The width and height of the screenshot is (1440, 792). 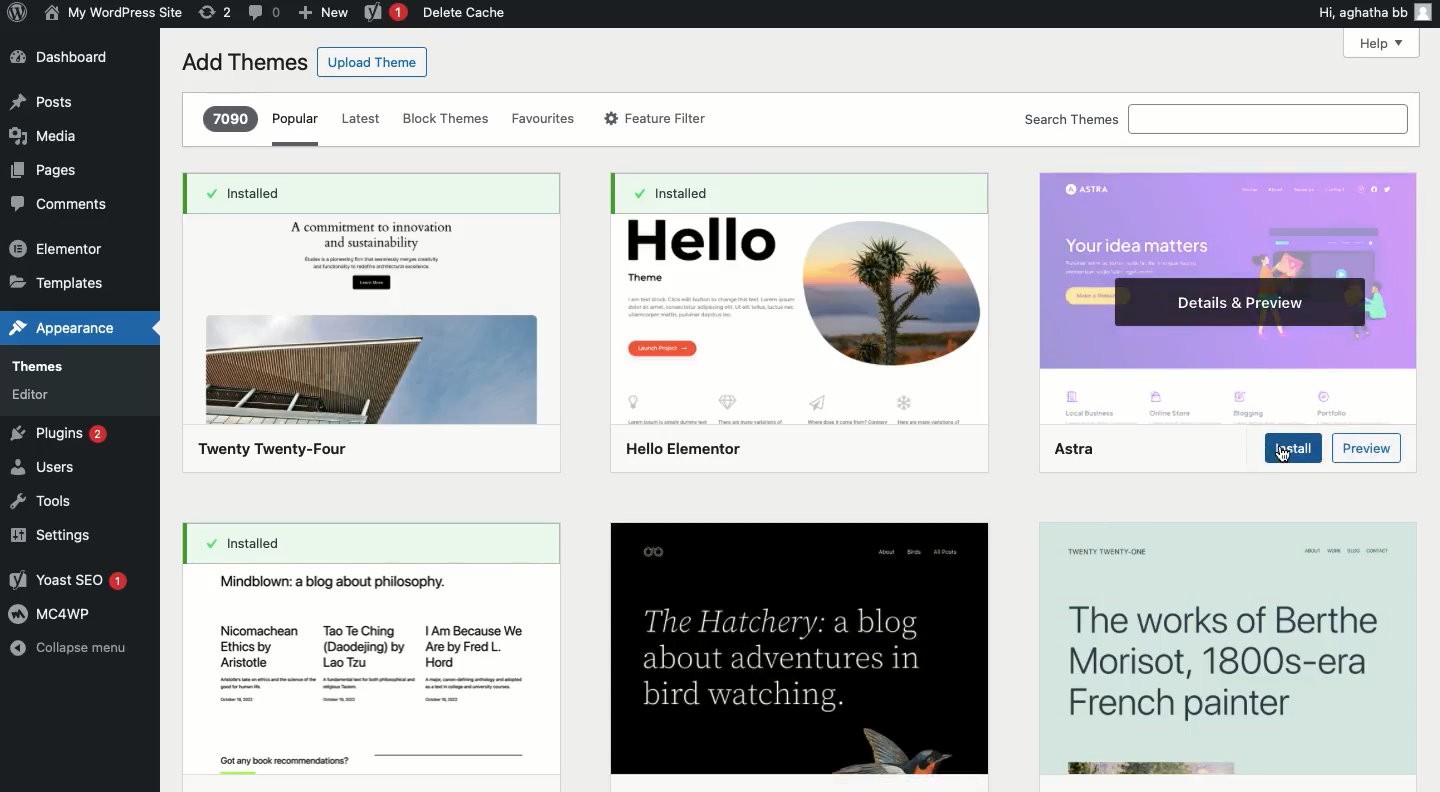 I want to click on Popular, so click(x=296, y=128).